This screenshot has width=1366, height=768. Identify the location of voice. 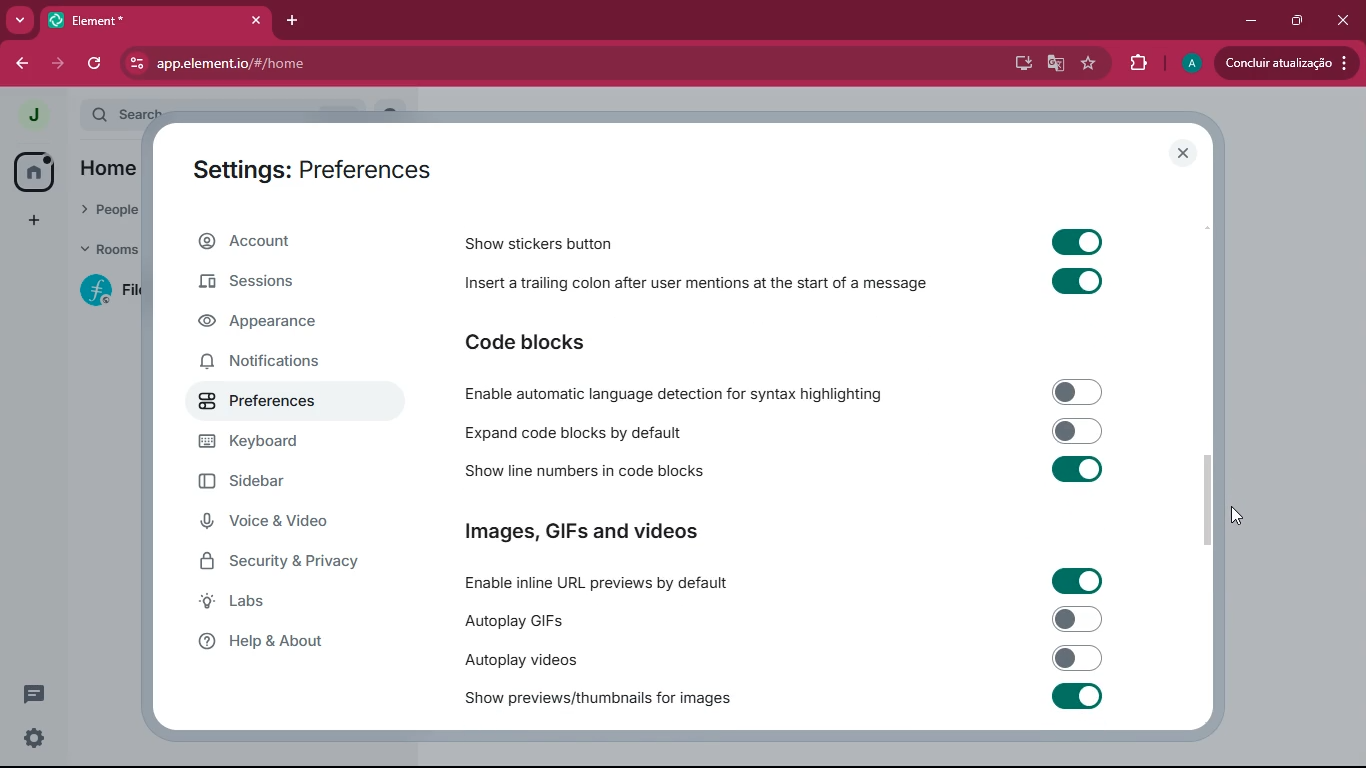
(284, 524).